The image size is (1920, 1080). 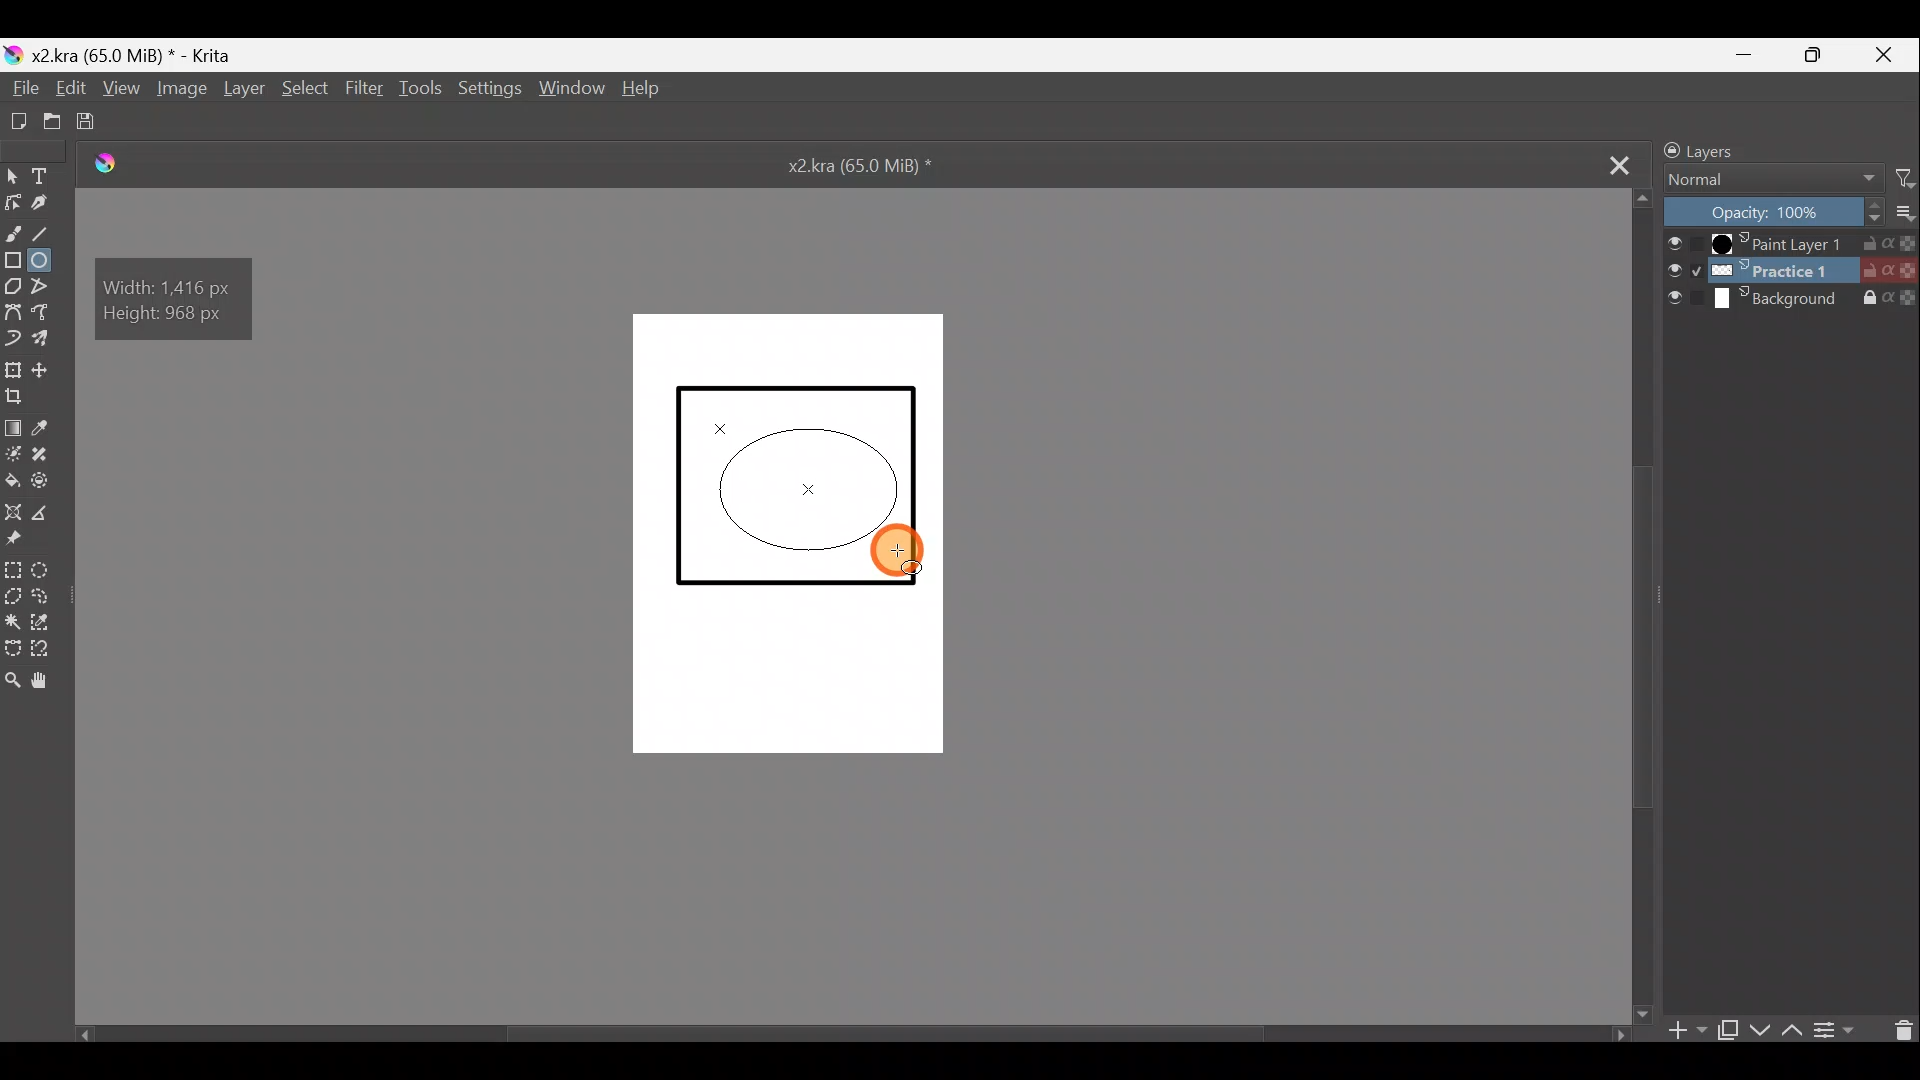 I want to click on Magnetic curve selection tool, so click(x=49, y=650).